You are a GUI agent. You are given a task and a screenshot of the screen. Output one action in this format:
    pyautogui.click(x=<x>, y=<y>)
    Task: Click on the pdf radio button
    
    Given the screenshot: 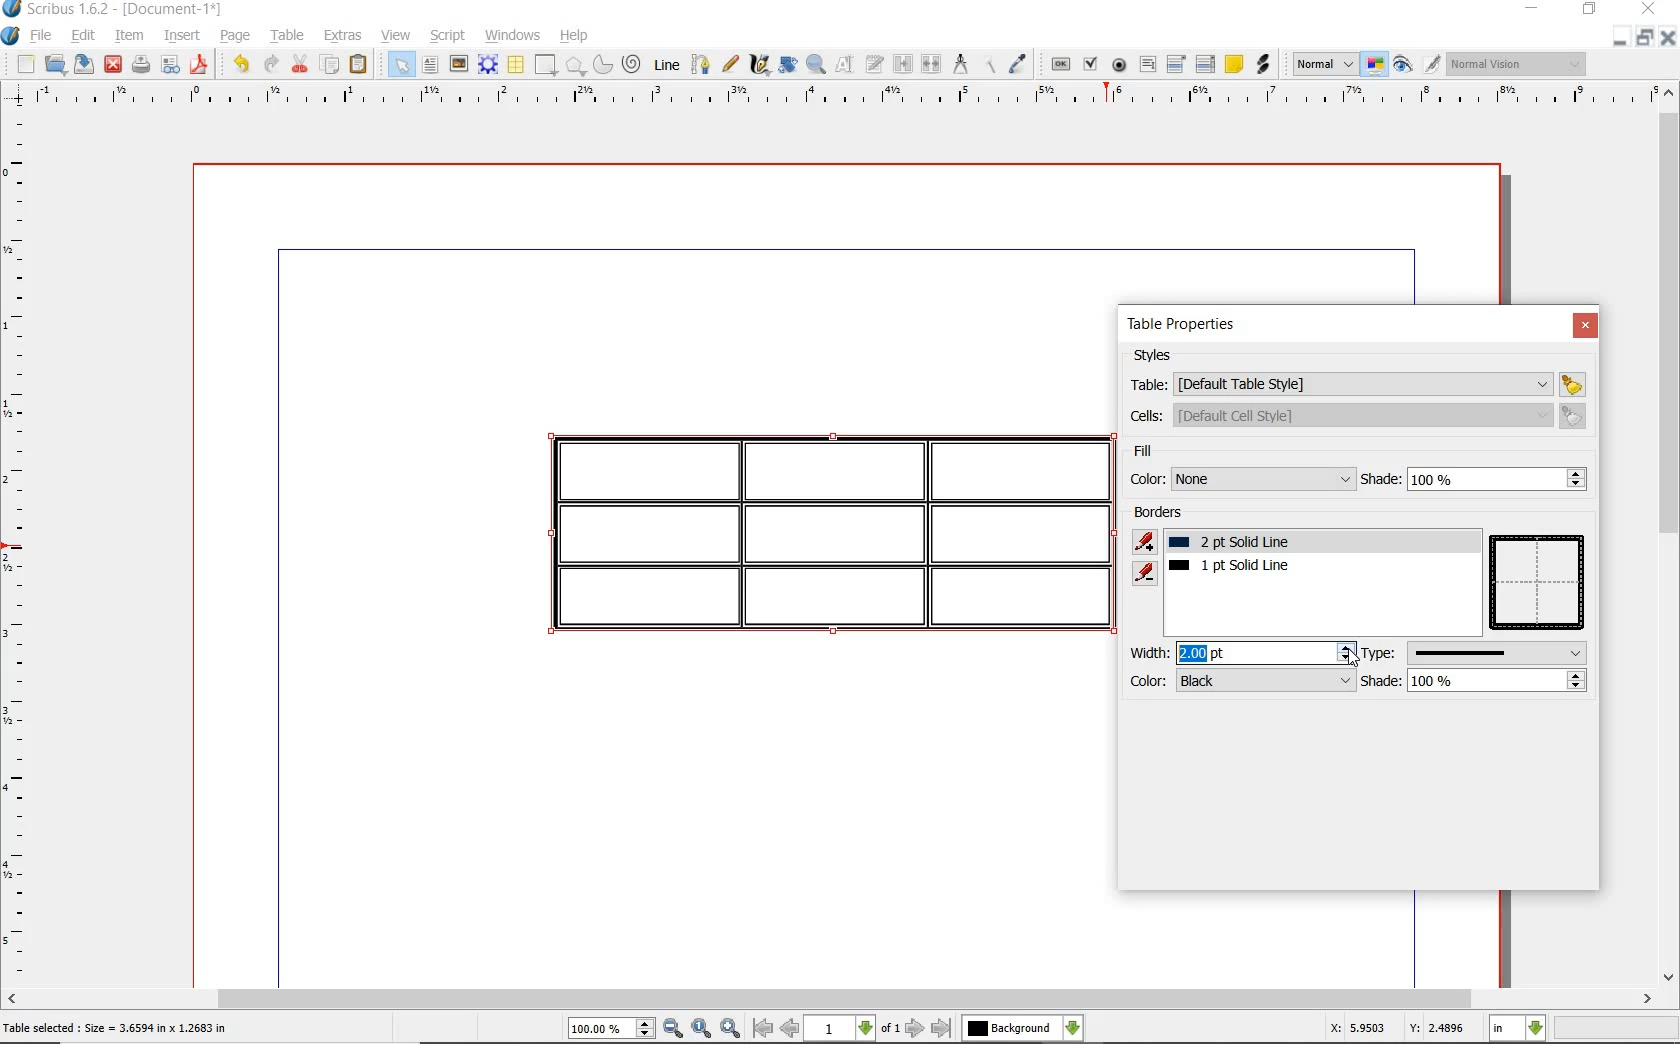 What is the action you would take?
    pyautogui.click(x=1120, y=66)
    